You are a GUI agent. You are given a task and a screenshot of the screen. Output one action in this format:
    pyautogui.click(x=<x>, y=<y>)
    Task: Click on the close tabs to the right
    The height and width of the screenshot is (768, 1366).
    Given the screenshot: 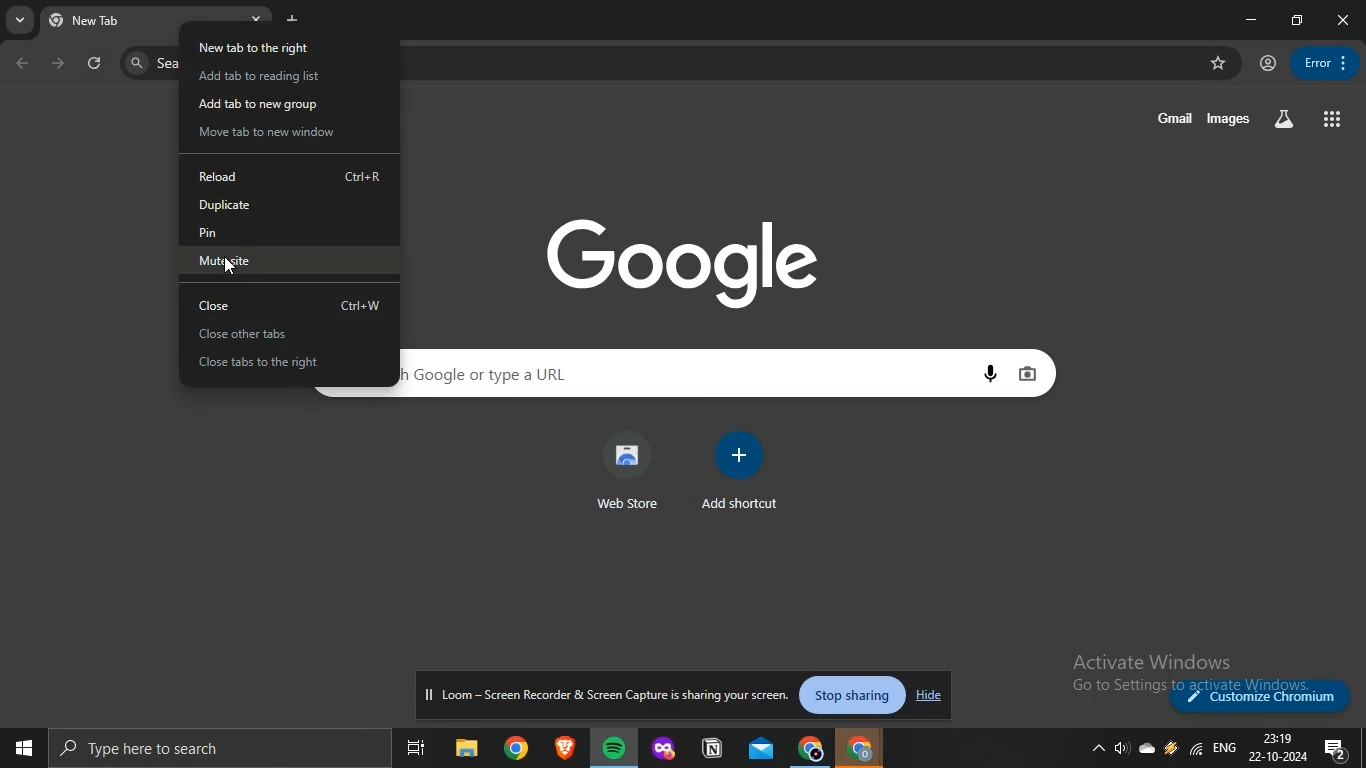 What is the action you would take?
    pyautogui.click(x=283, y=364)
    